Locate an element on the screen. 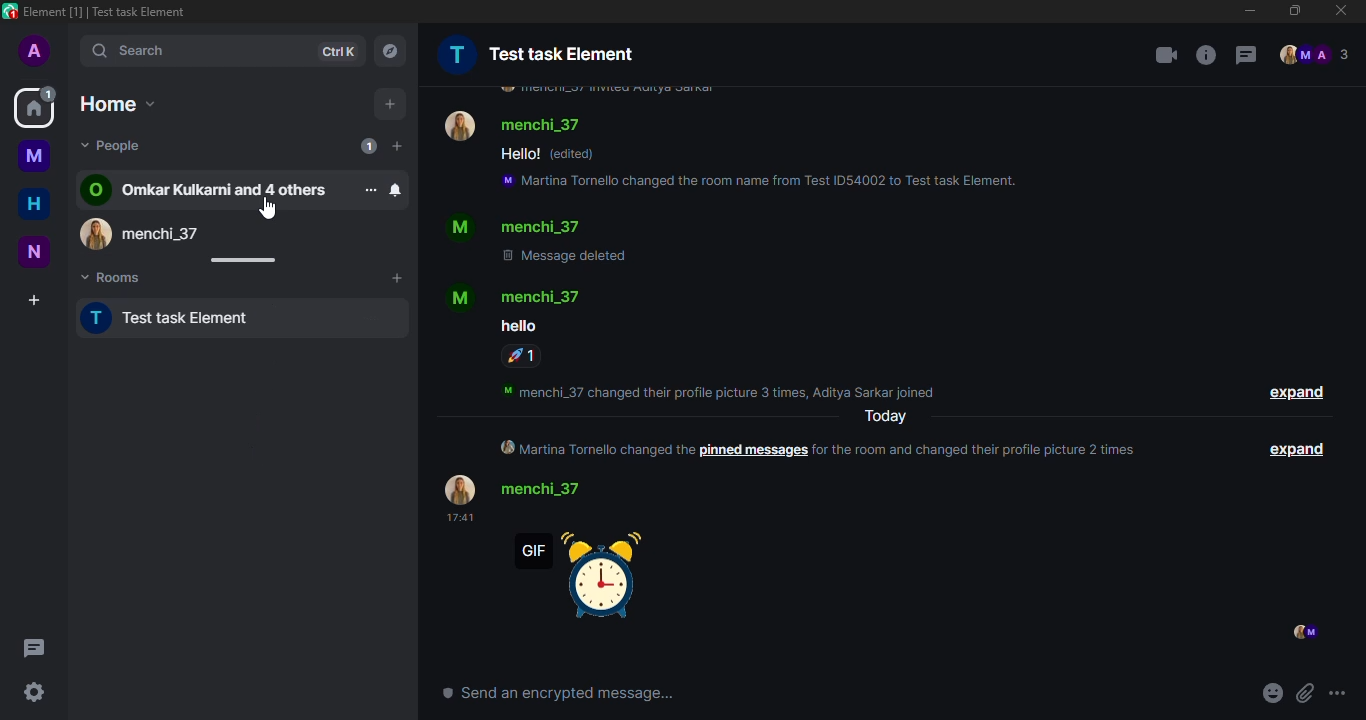 The height and width of the screenshot is (720, 1366). menchi_37 is located at coordinates (515, 121).